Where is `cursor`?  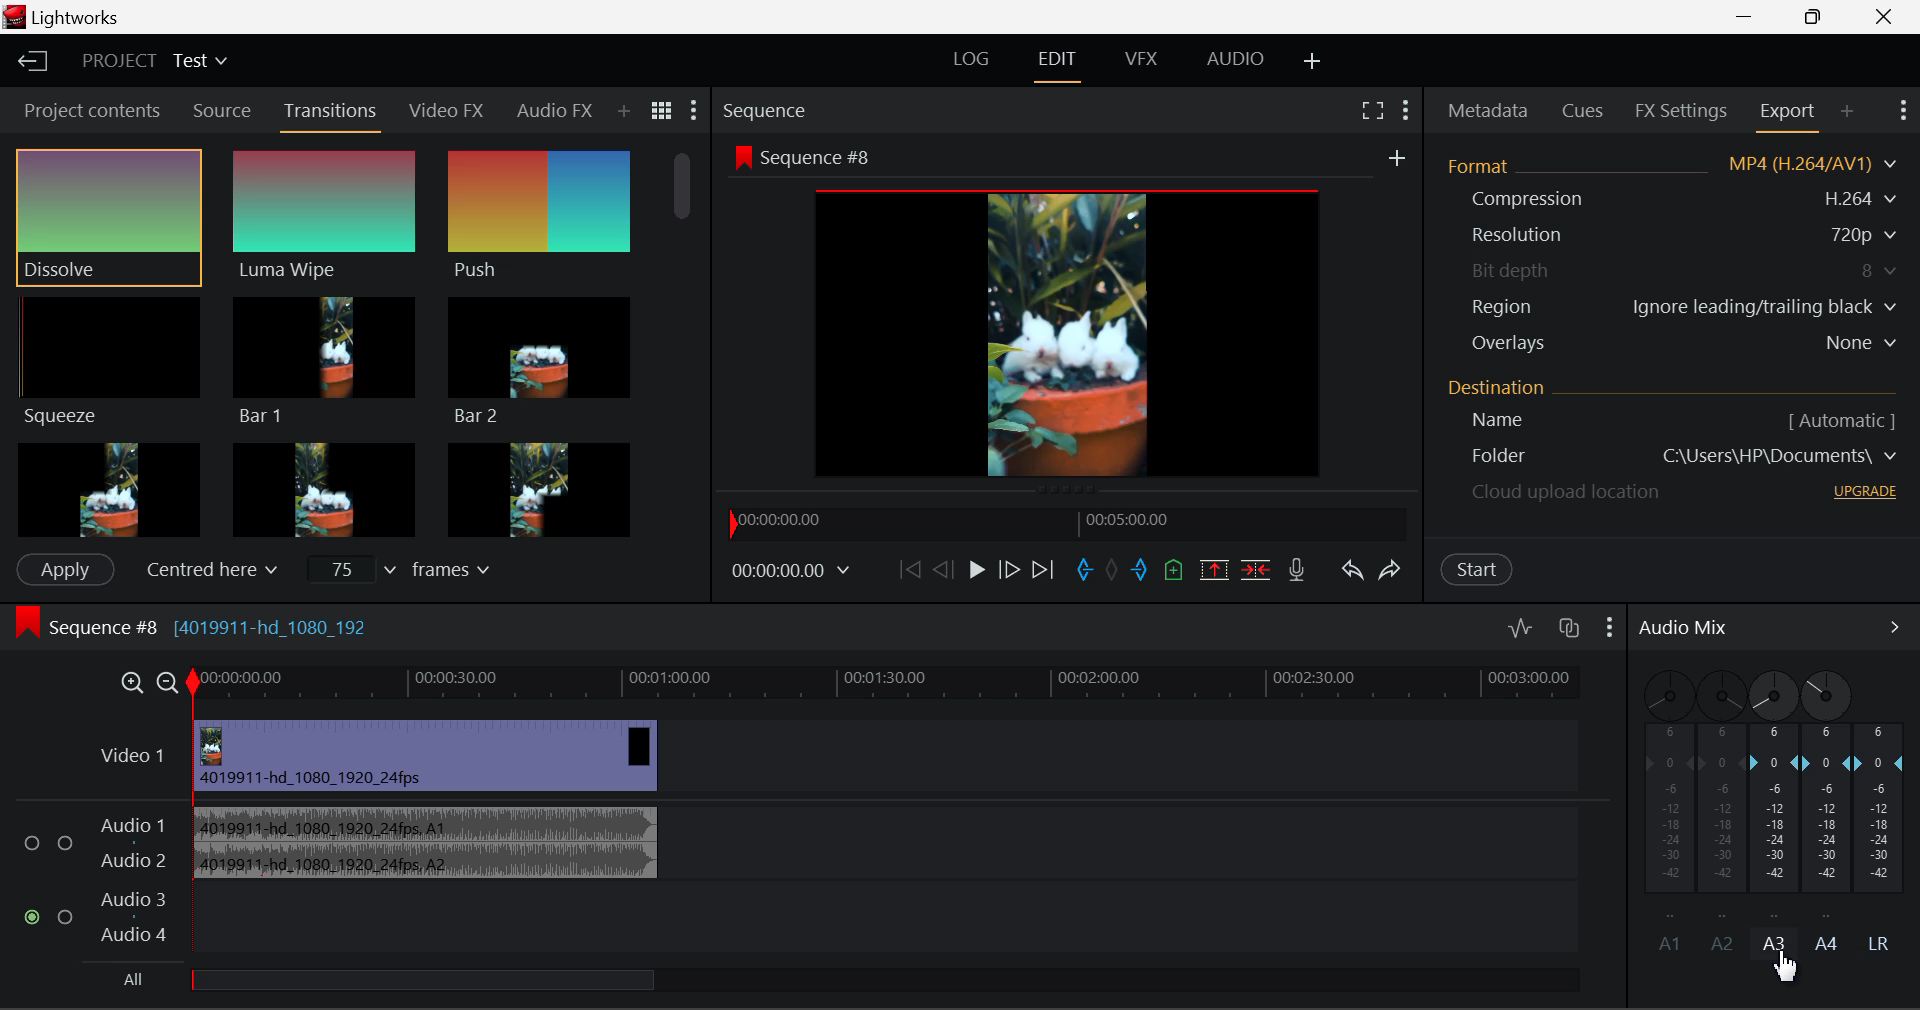
cursor is located at coordinates (1790, 965).